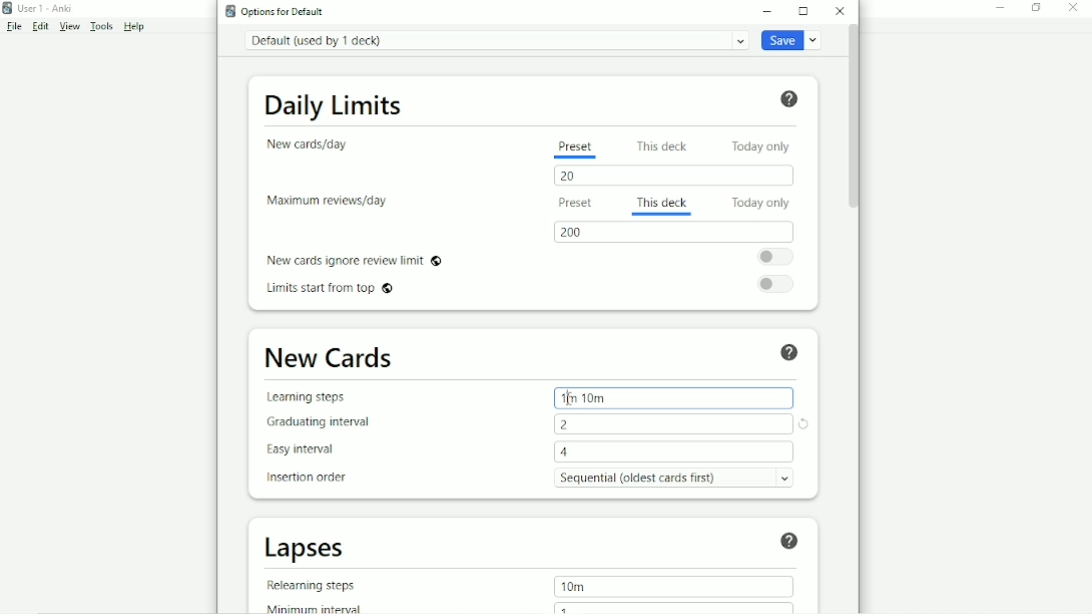 Image resolution: width=1092 pixels, height=614 pixels. I want to click on Help, so click(787, 98).